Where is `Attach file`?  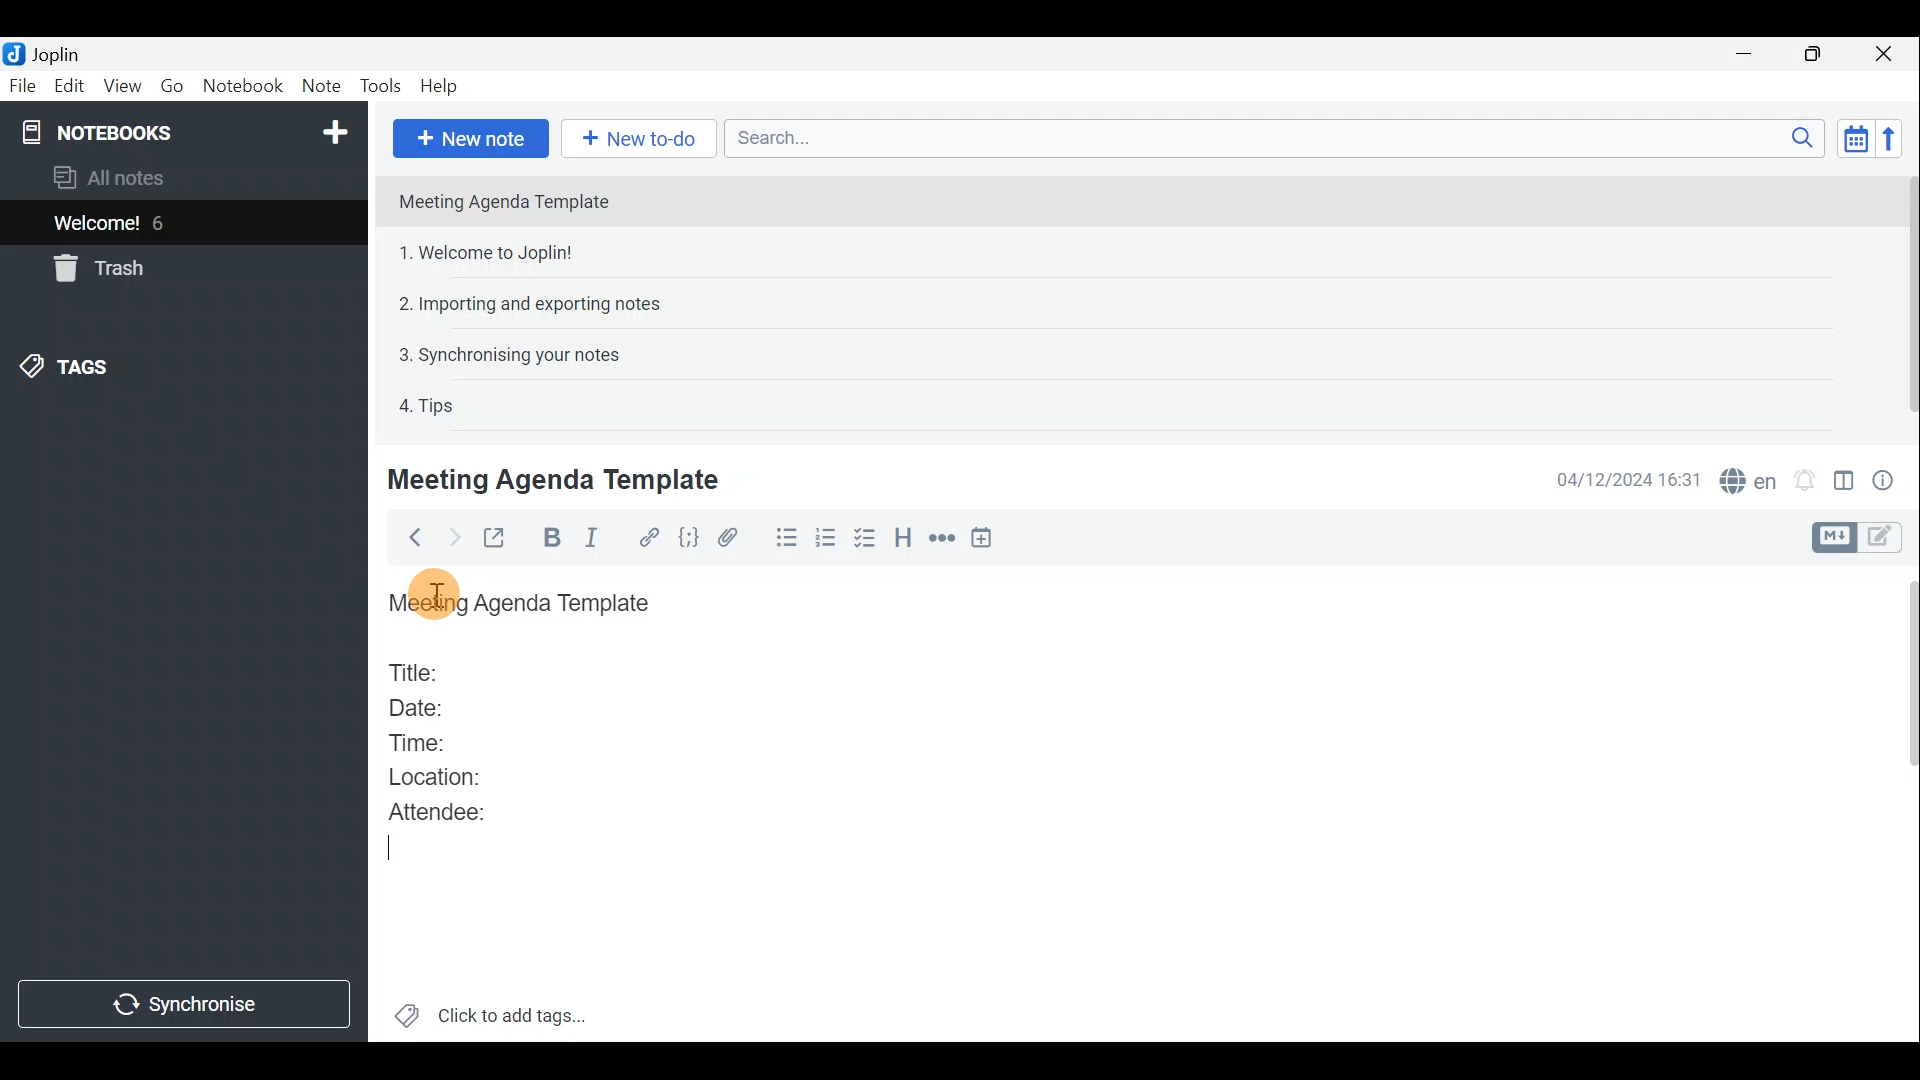 Attach file is located at coordinates (737, 538).